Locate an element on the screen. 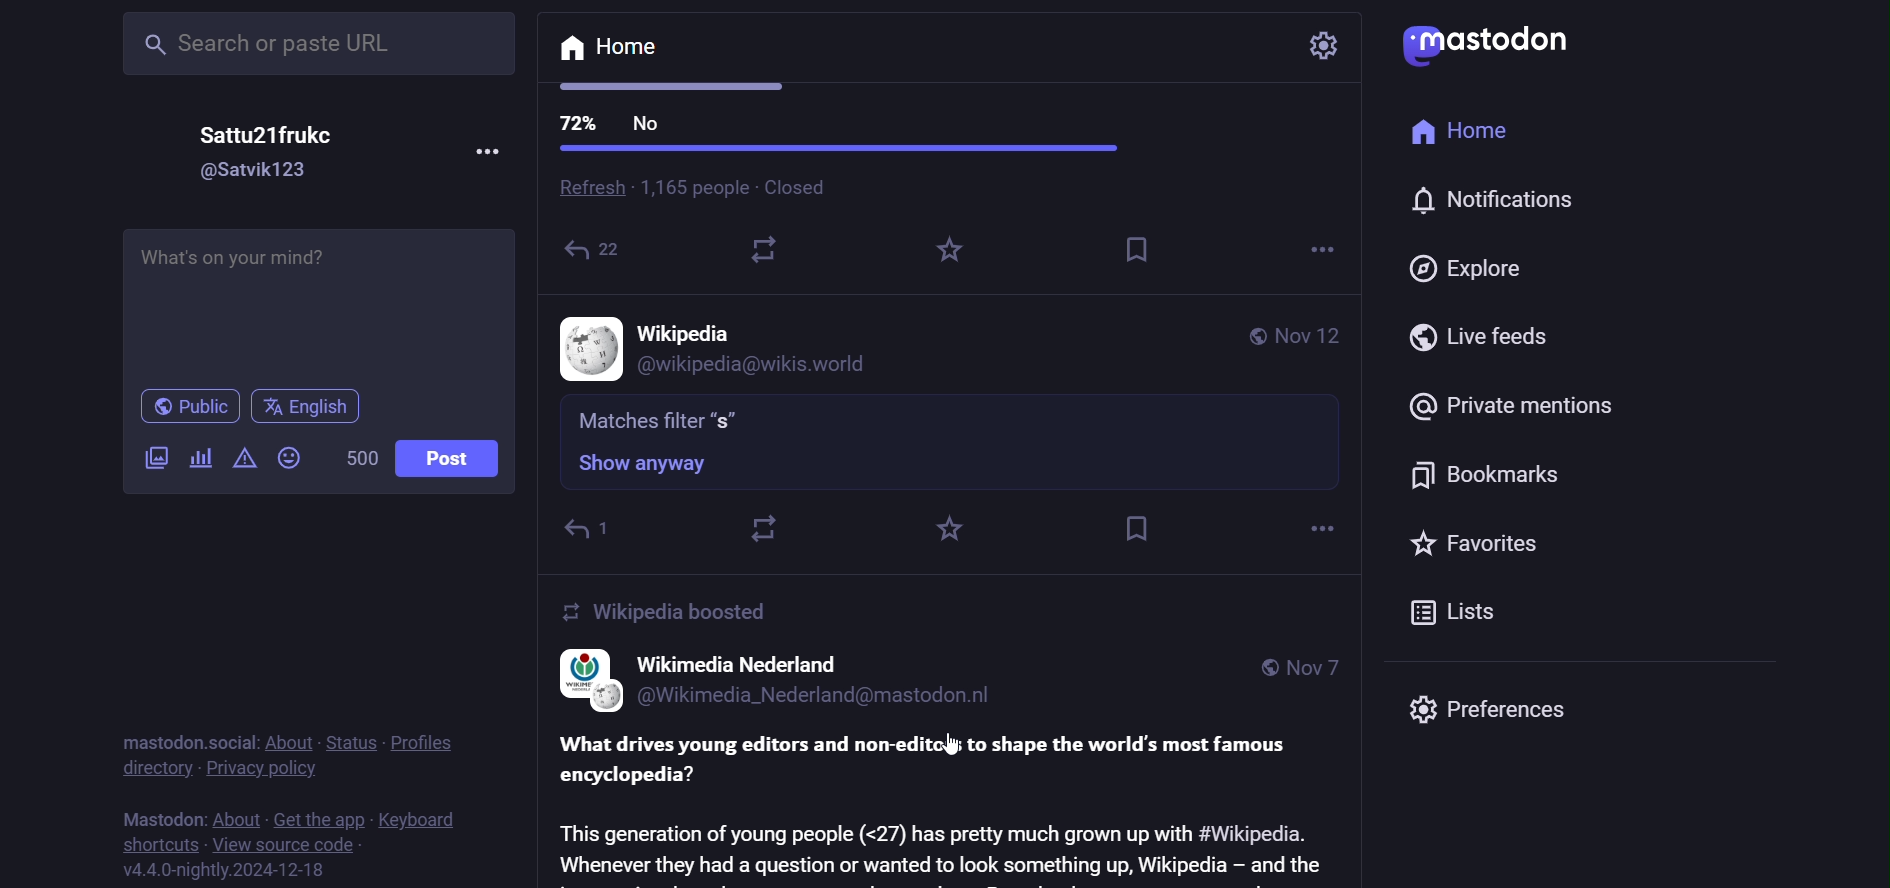 Image resolution: width=1890 pixels, height=888 pixels. save is located at coordinates (1136, 531).